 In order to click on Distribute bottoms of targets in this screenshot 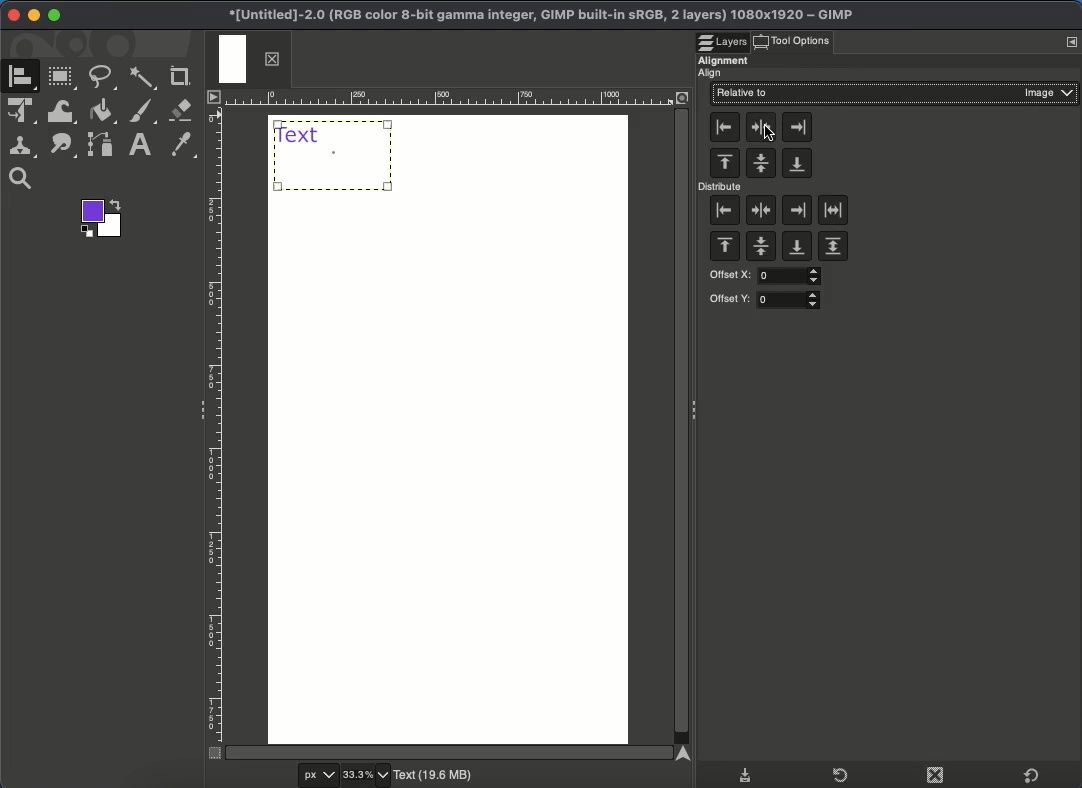, I will do `click(795, 248)`.